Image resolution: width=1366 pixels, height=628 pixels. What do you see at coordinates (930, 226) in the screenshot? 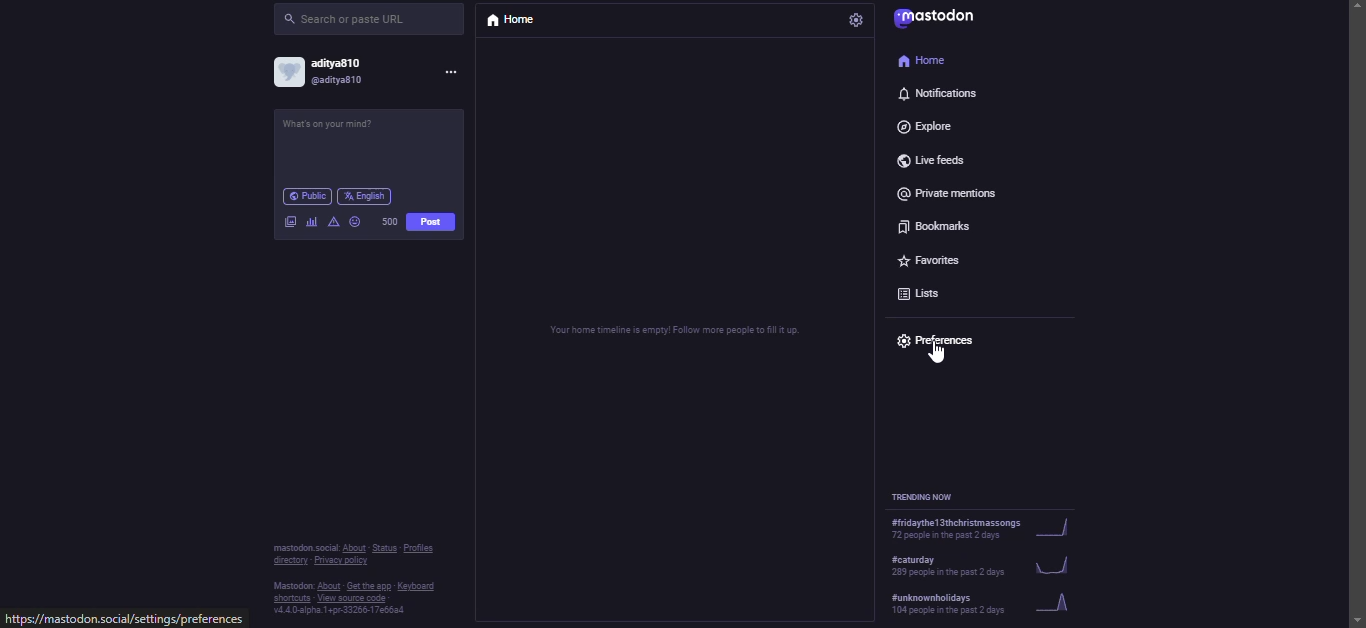
I see `bookmarks` at bounding box center [930, 226].